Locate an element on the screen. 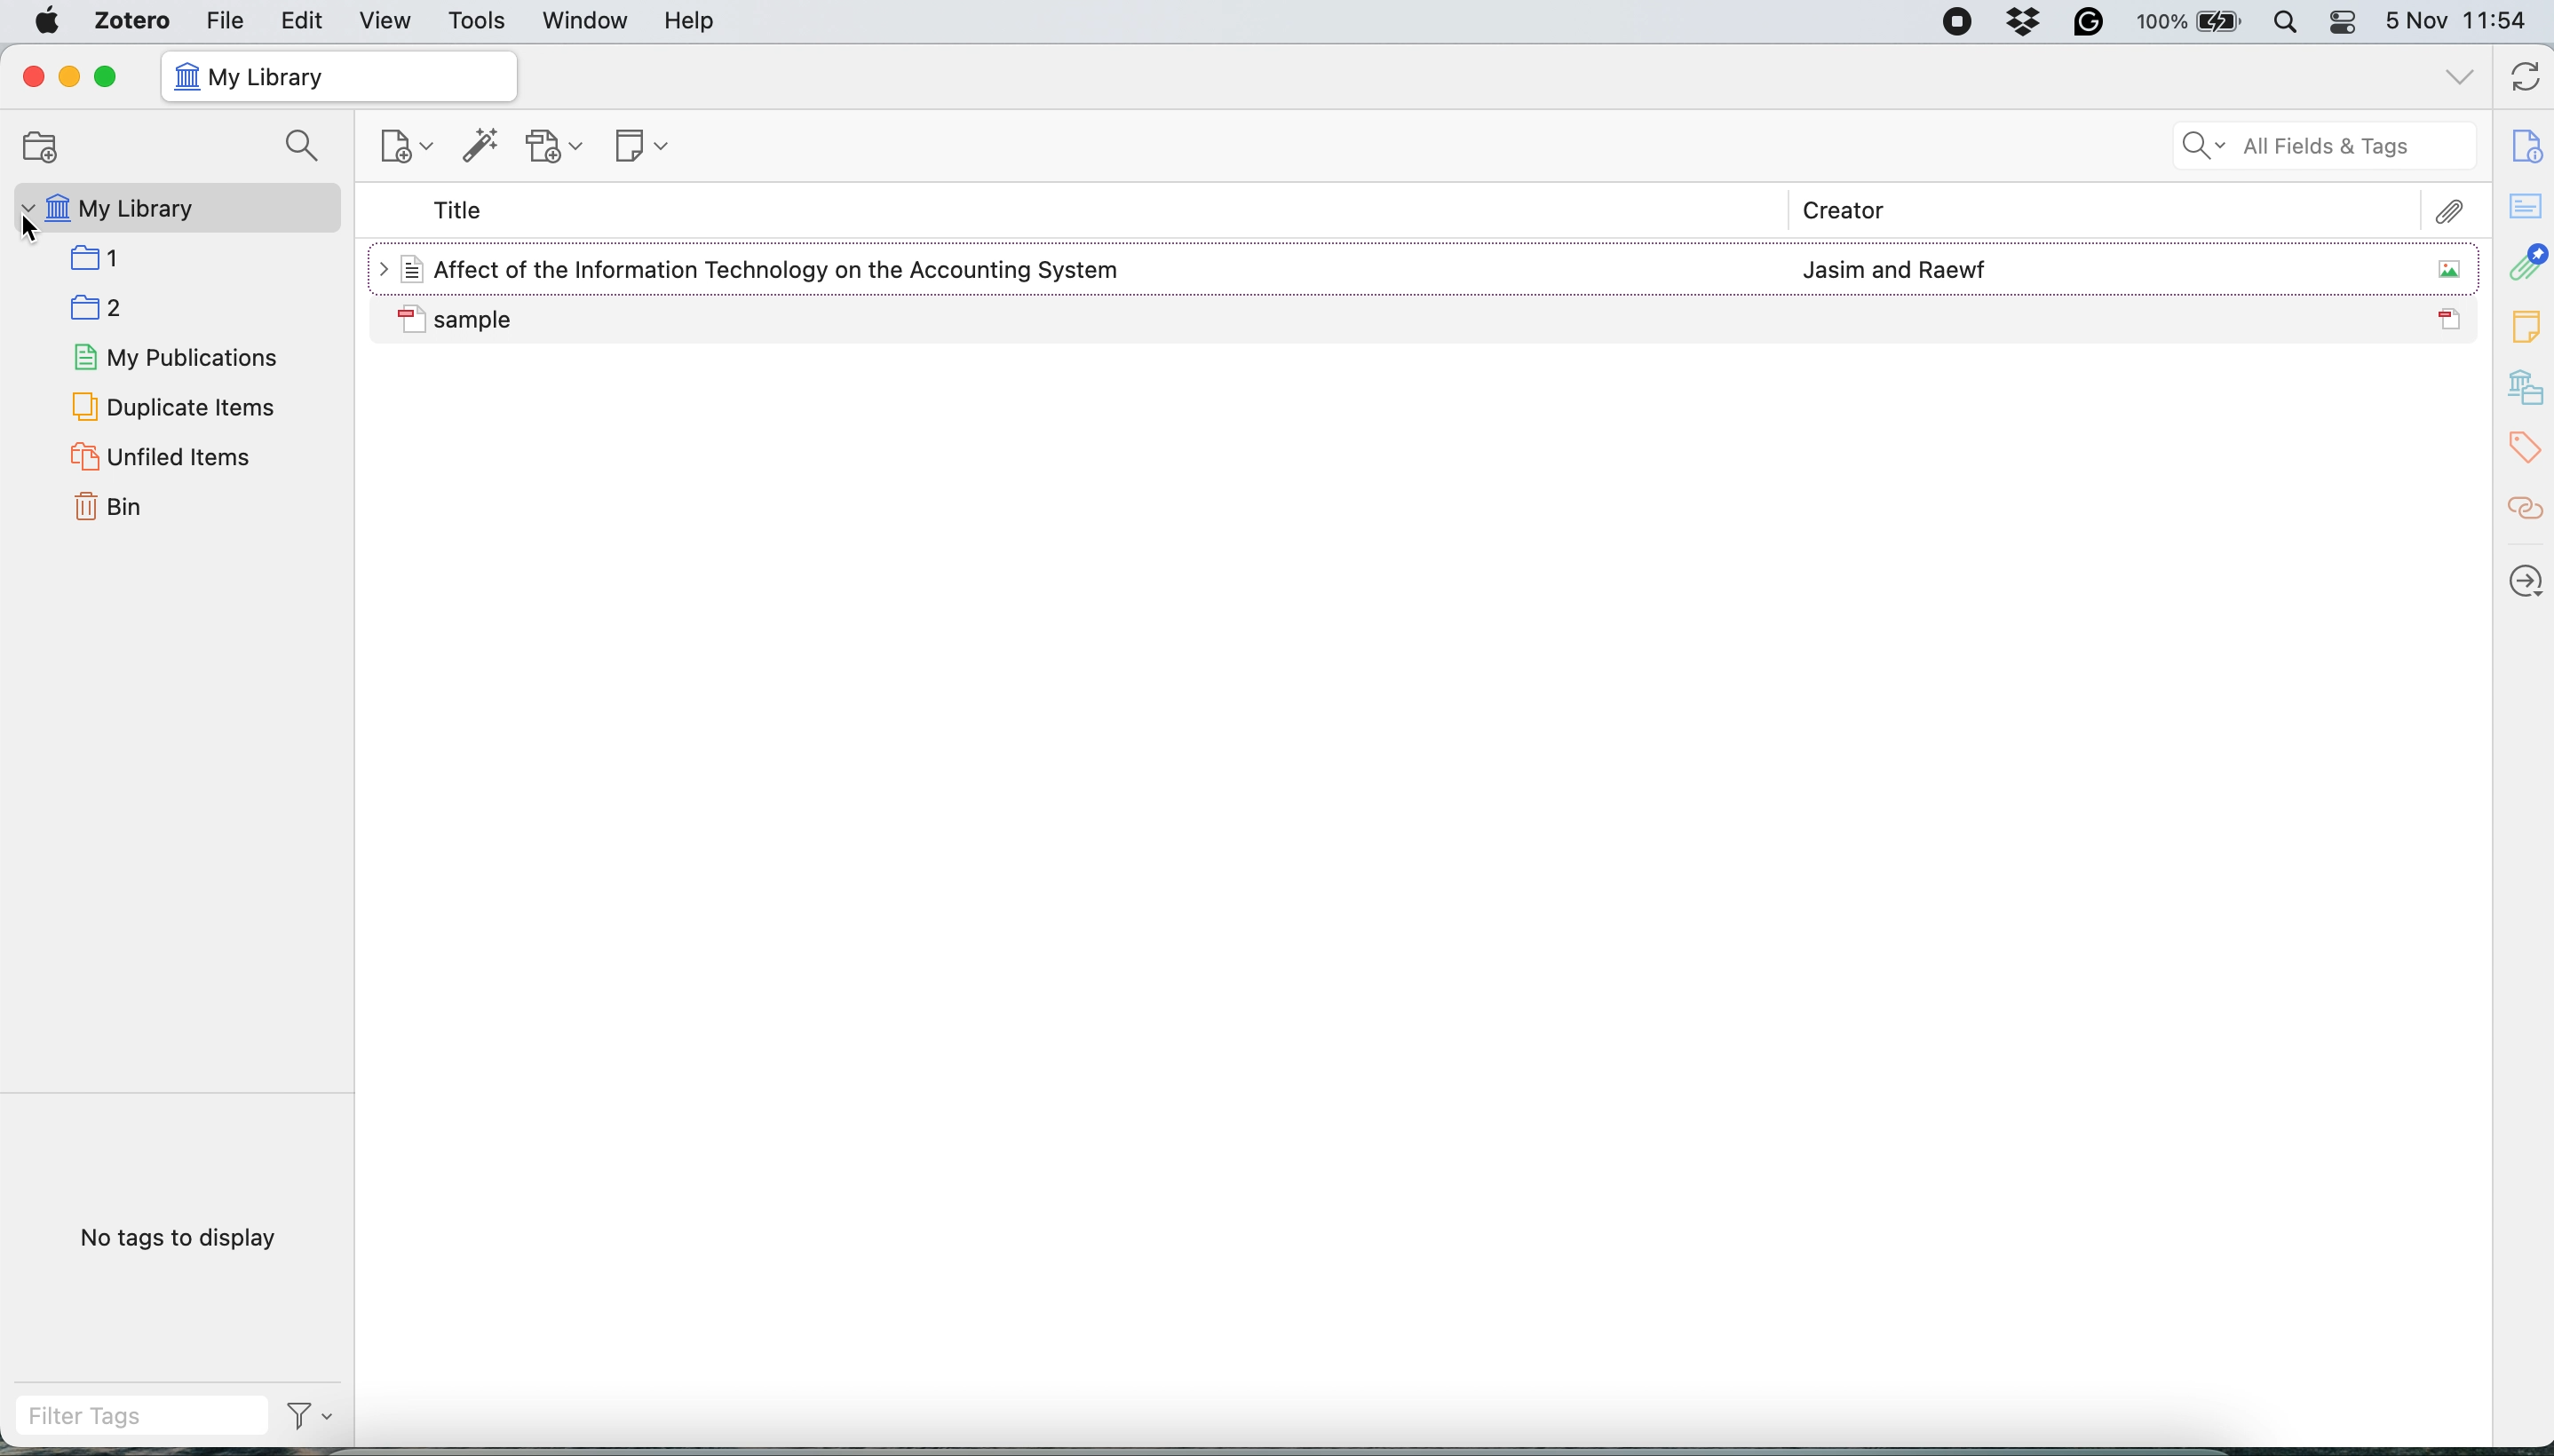  tags is located at coordinates (2520, 450).